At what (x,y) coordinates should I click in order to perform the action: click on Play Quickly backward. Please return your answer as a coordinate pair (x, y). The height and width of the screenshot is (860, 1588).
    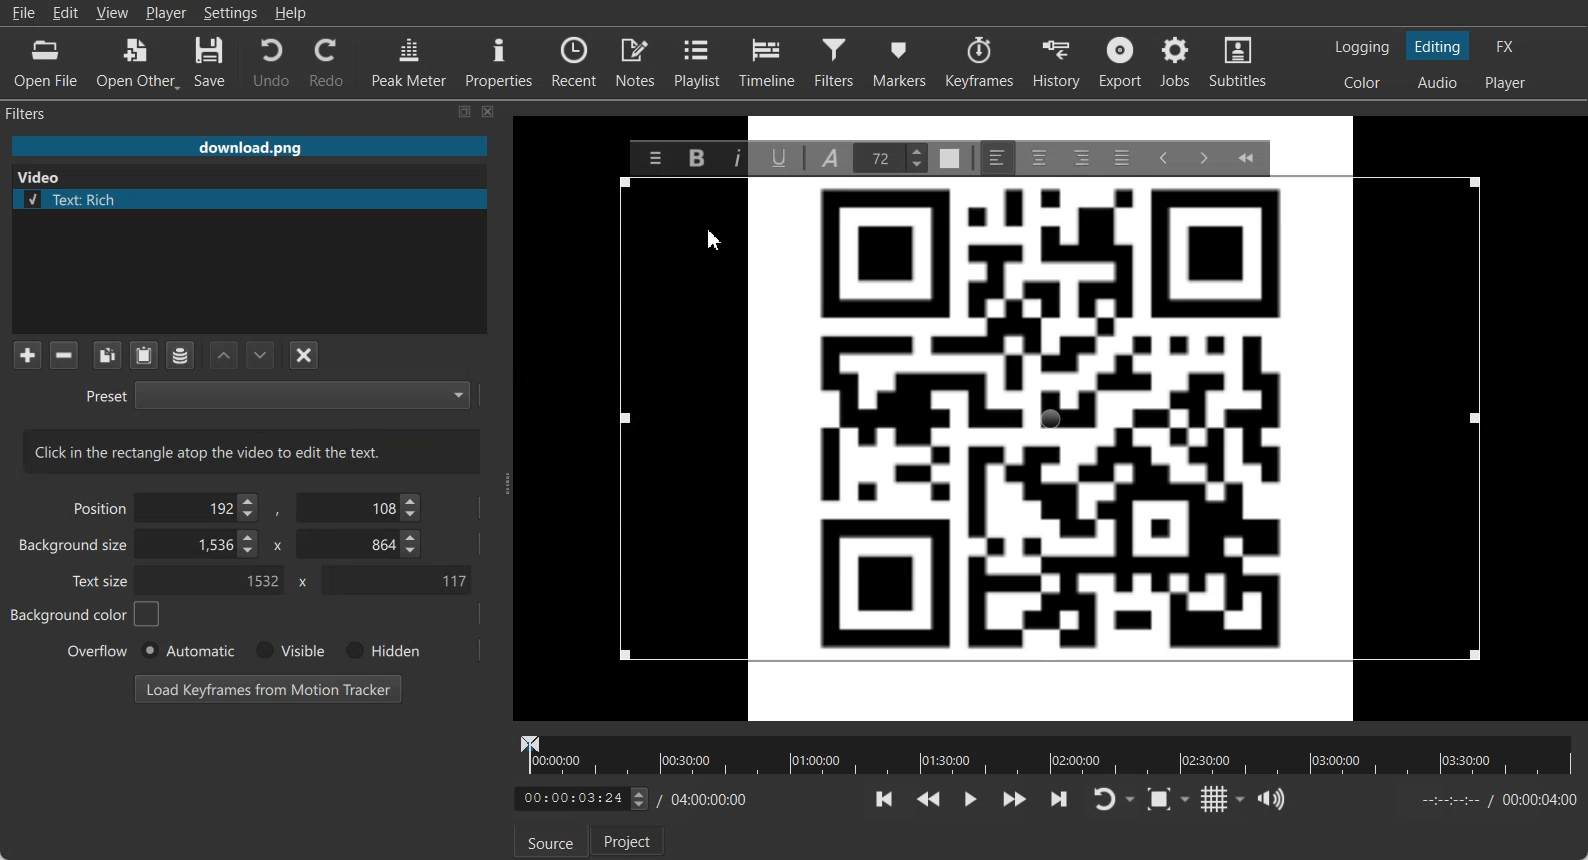
    Looking at the image, I should click on (929, 799).